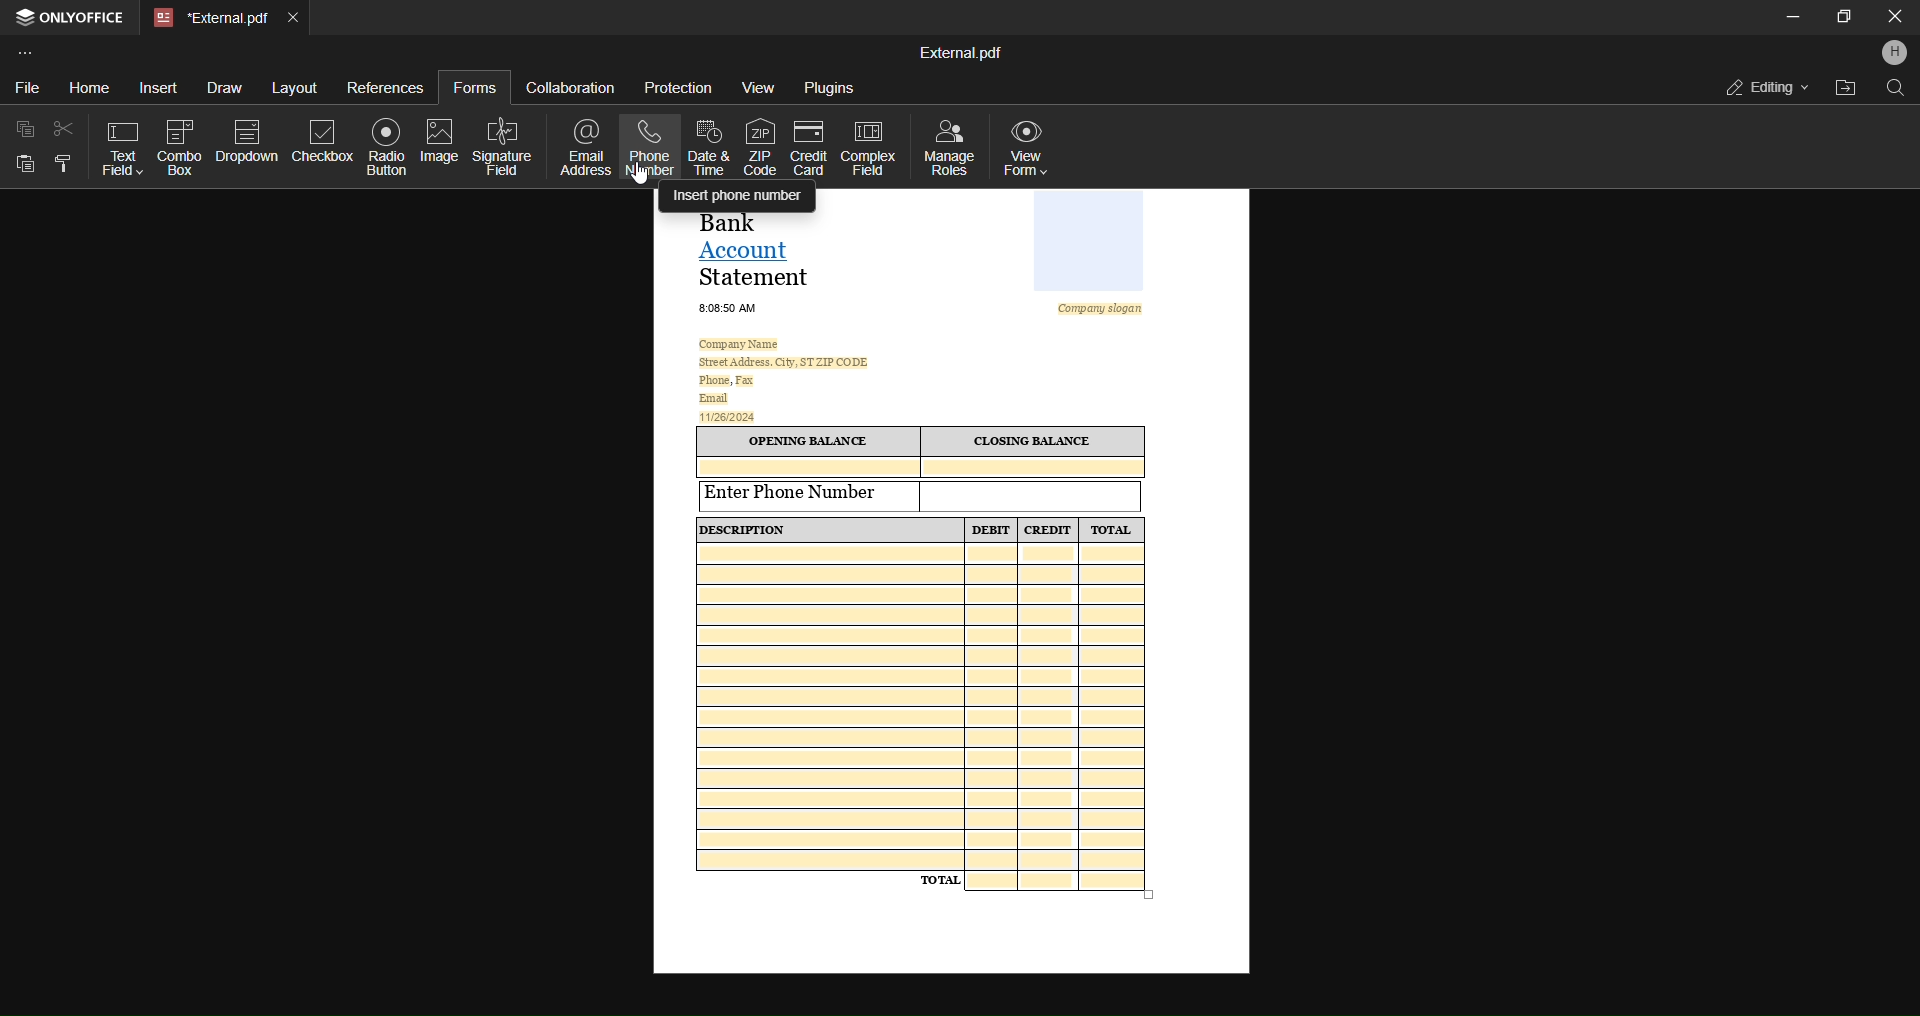 This screenshot has width=1920, height=1016. What do you see at coordinates (158, 86) in the screenshot?
I see `insert` at bounding box center [158, 86].